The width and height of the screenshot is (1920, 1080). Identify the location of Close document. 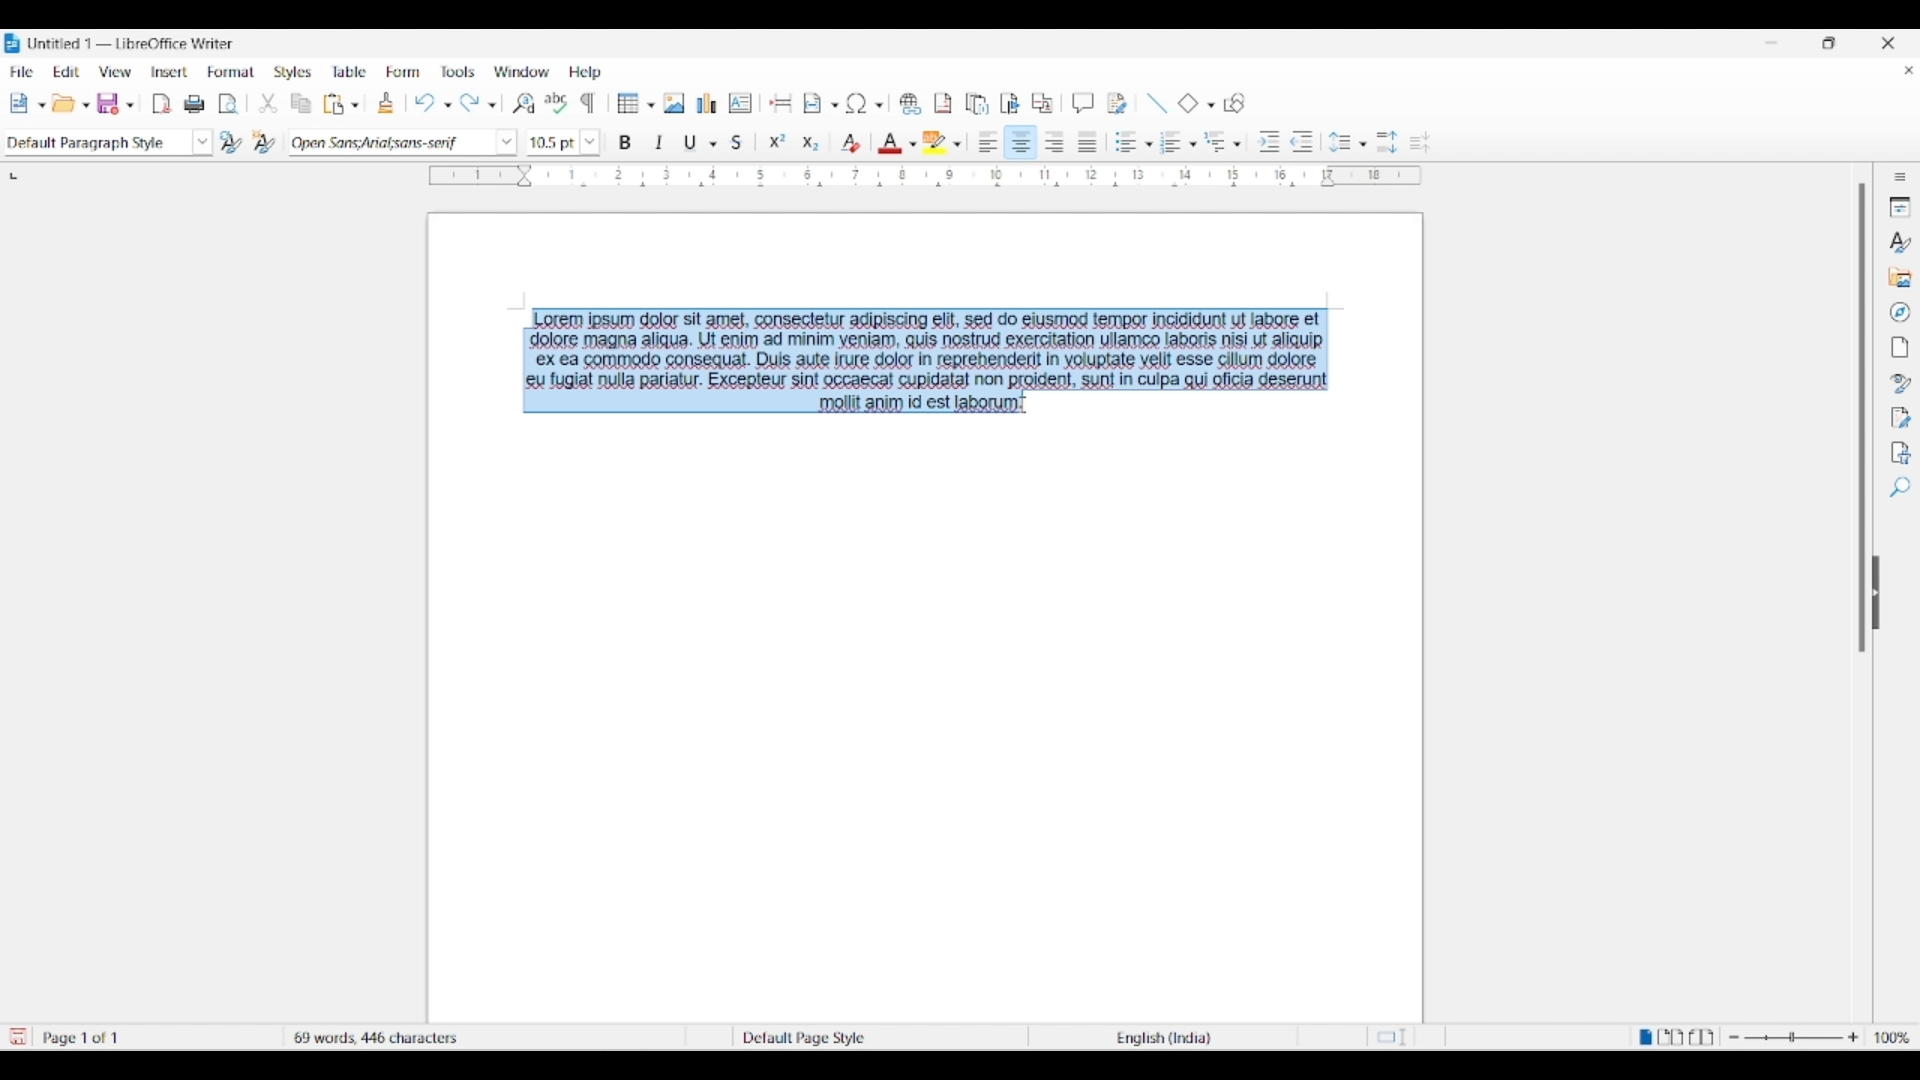
(1909, 70).